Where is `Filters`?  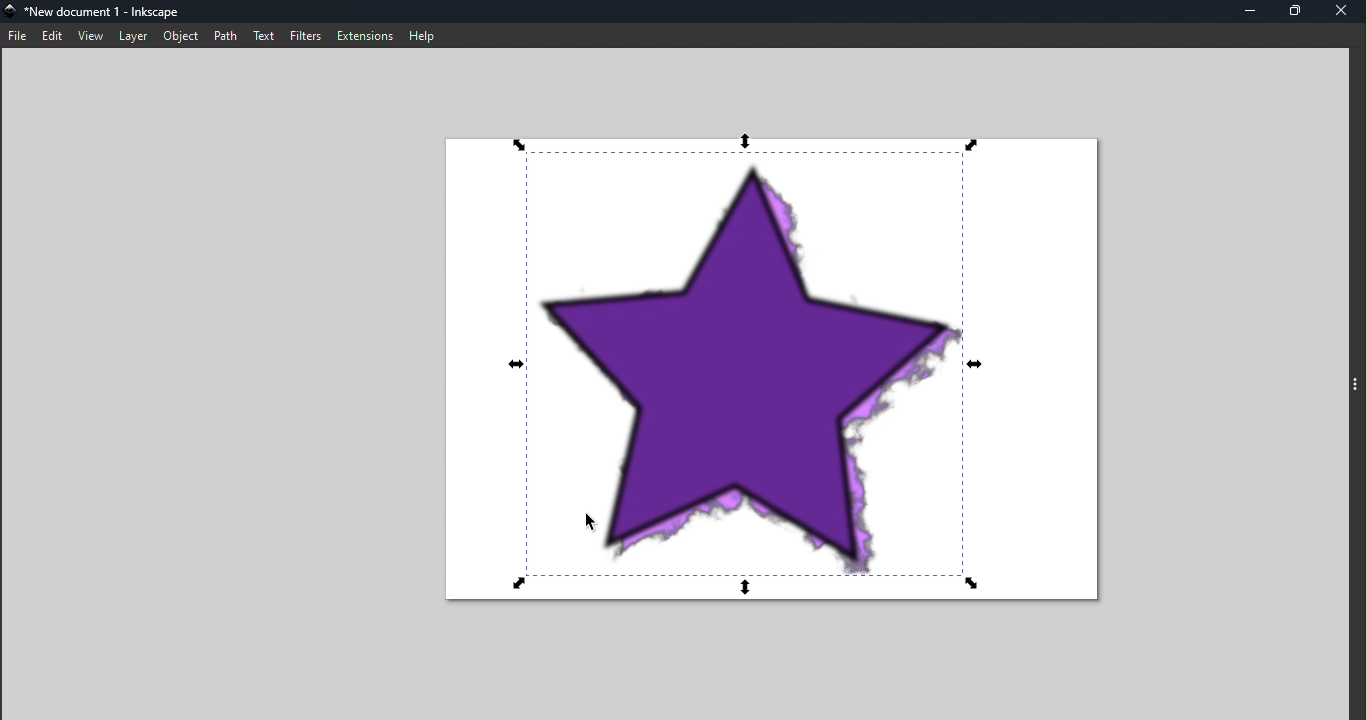
Filters is located at coordinates (308, 36).